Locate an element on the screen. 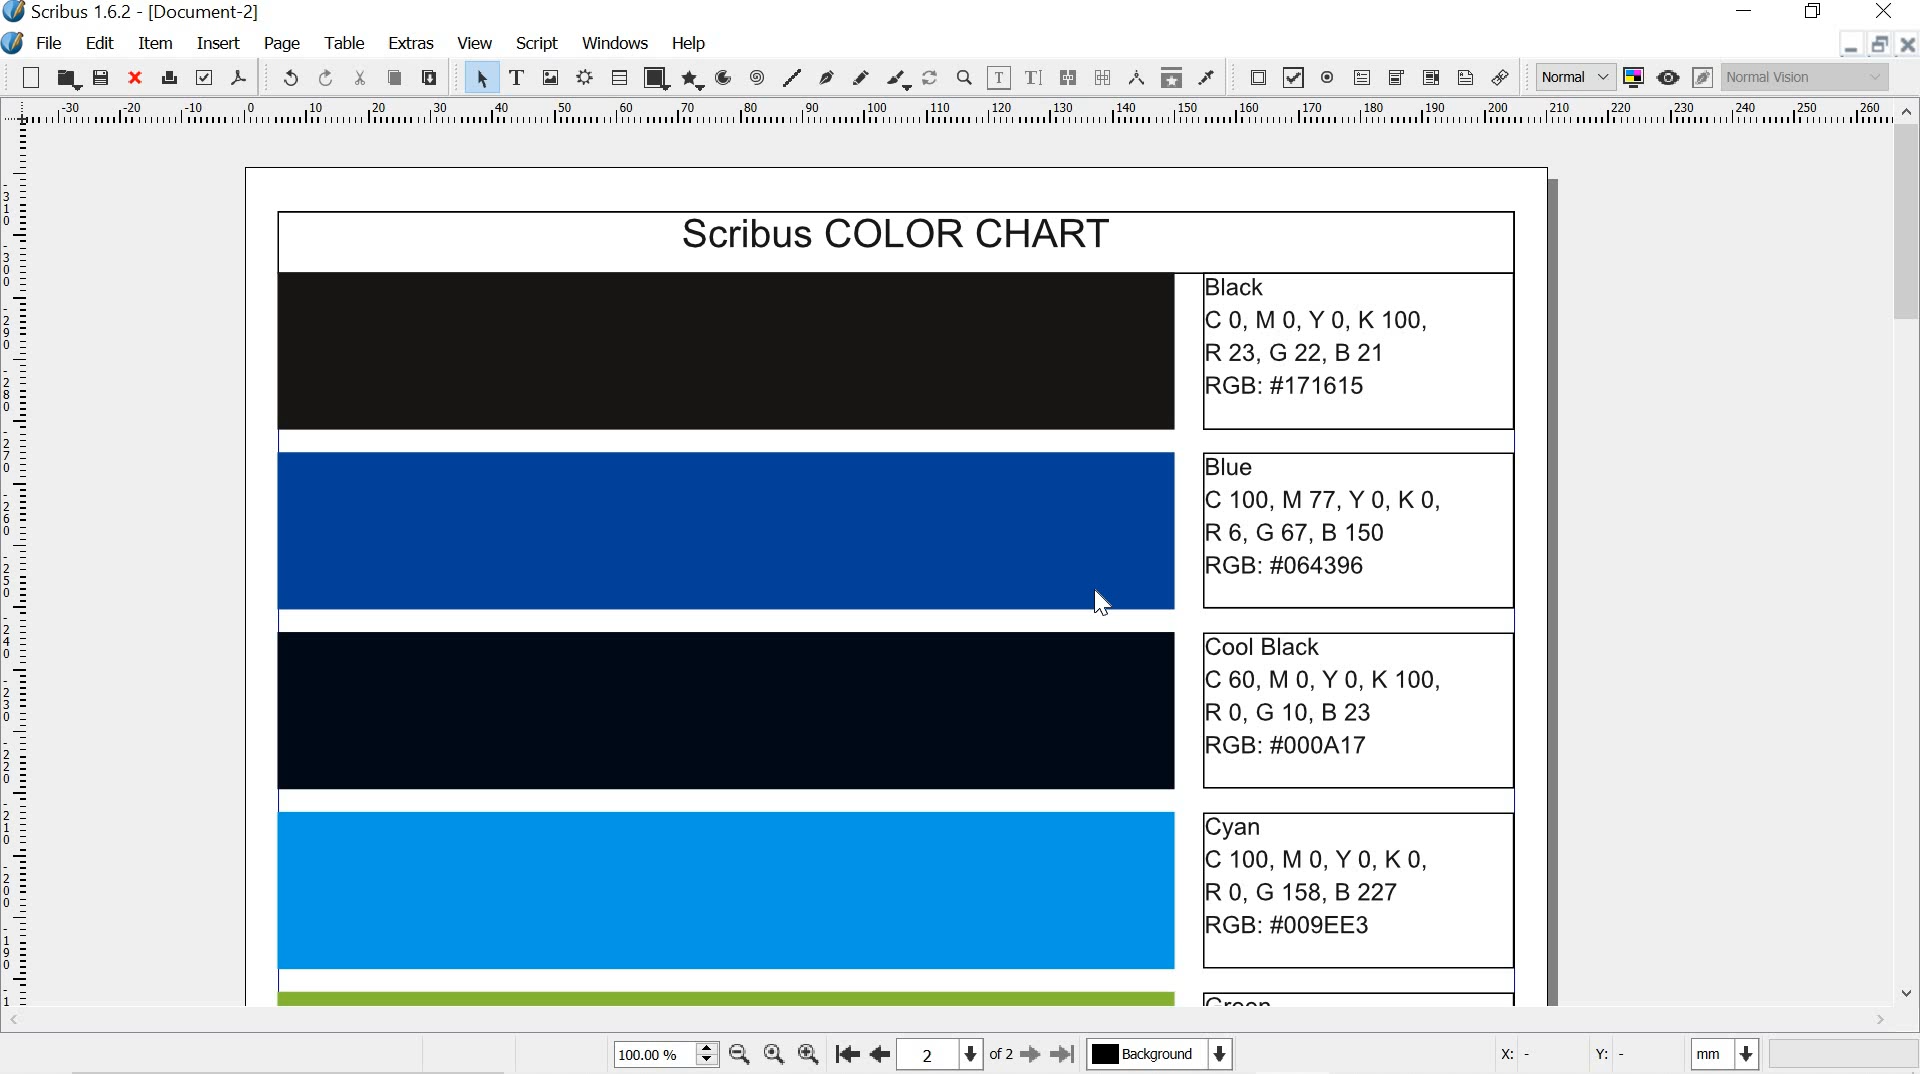 This screenshot has width=1920, height=1074. 2 of 2 is located at coordinates (955, 1053).